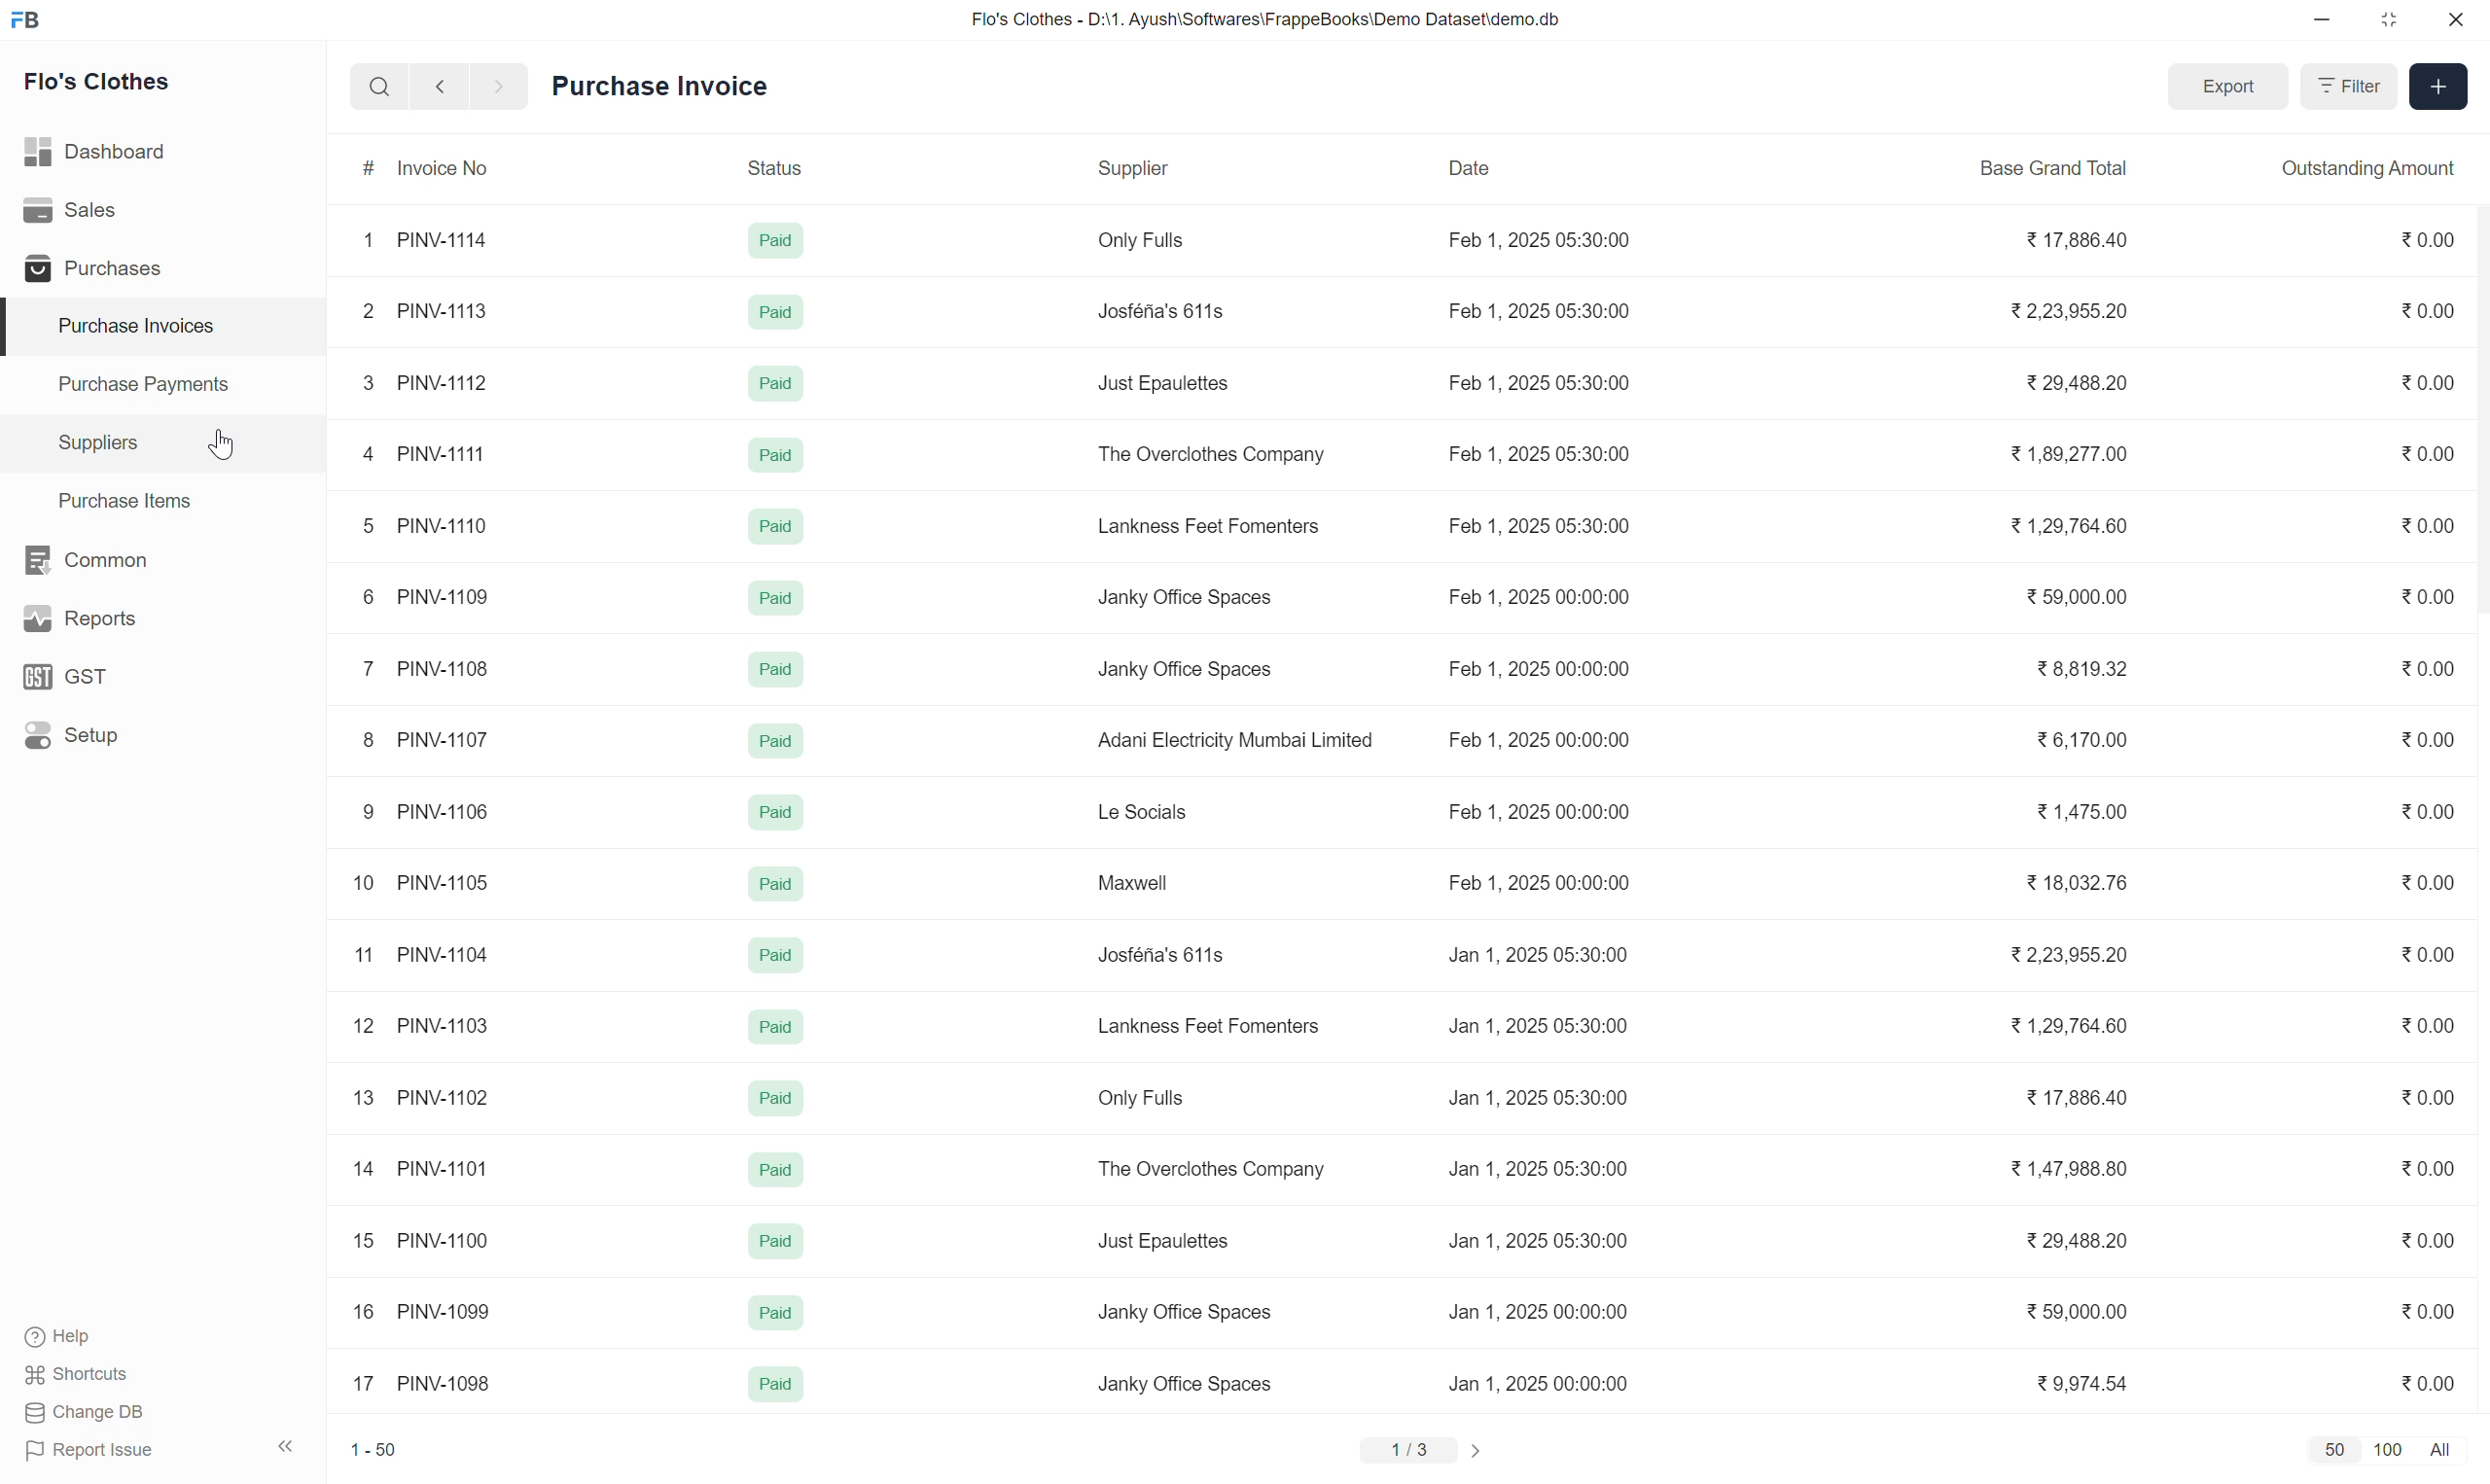  What do you see at coordinates (422, 1241) in the screenshot?
I see `15 PINV-1100` at bounding box center [422, 1241].